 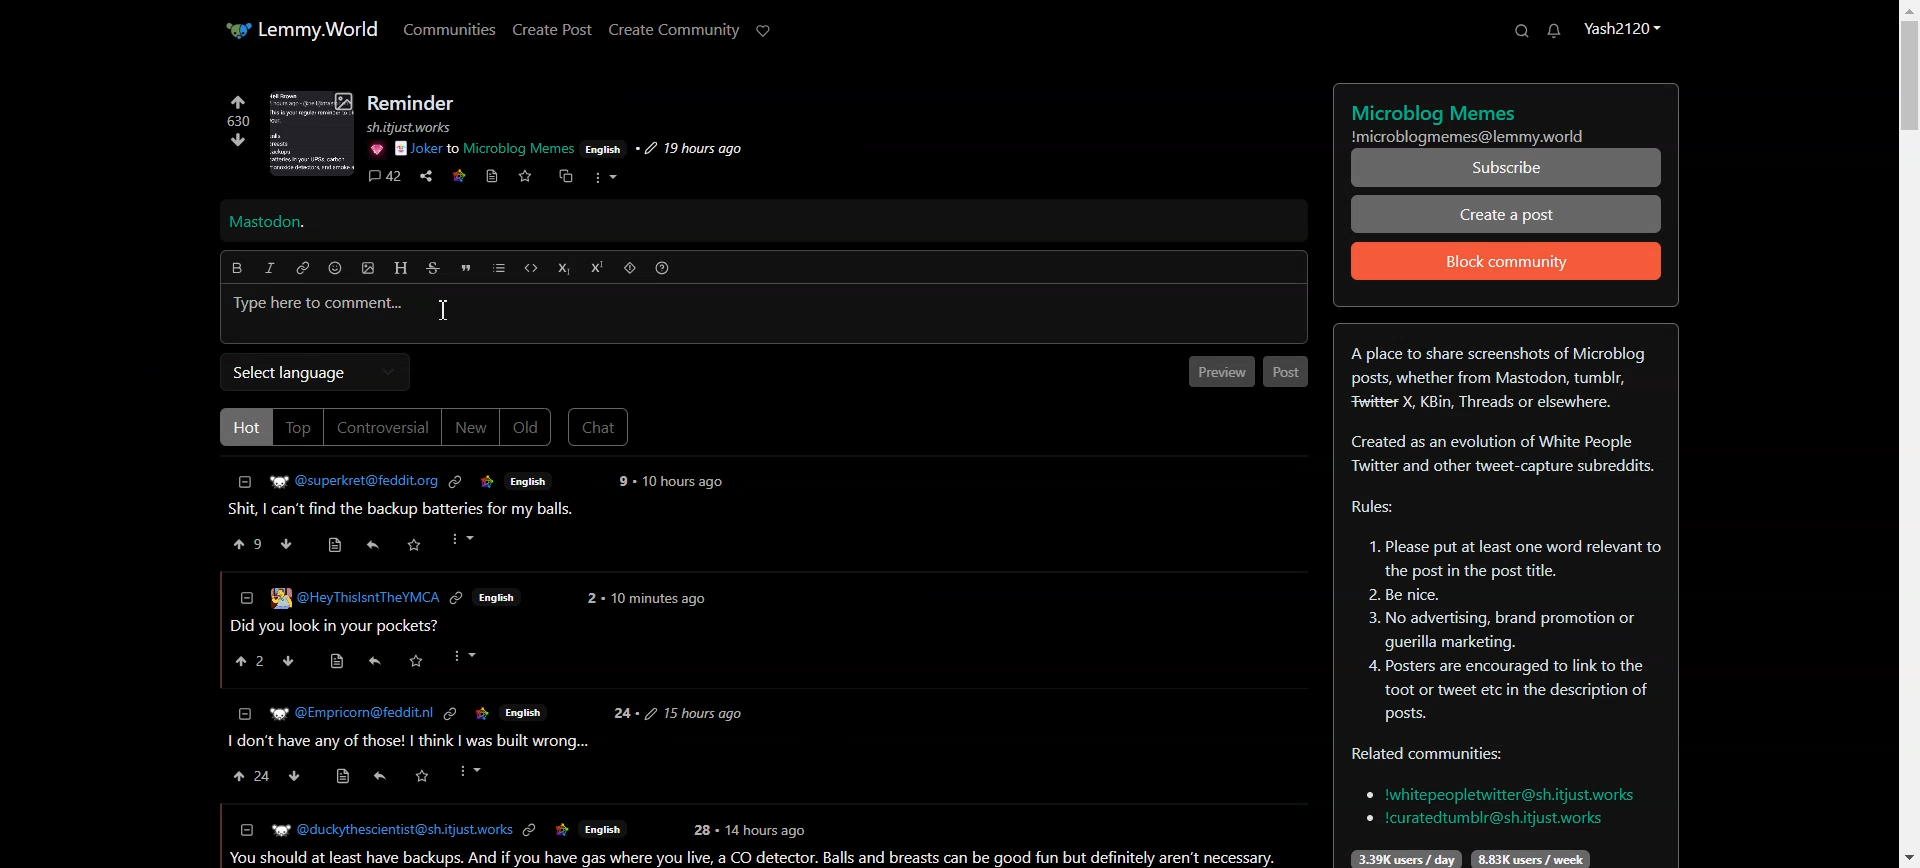 What do you see at coordinates (688, 149) in the screenshot?
I see `` at bounding box center [688, 149].